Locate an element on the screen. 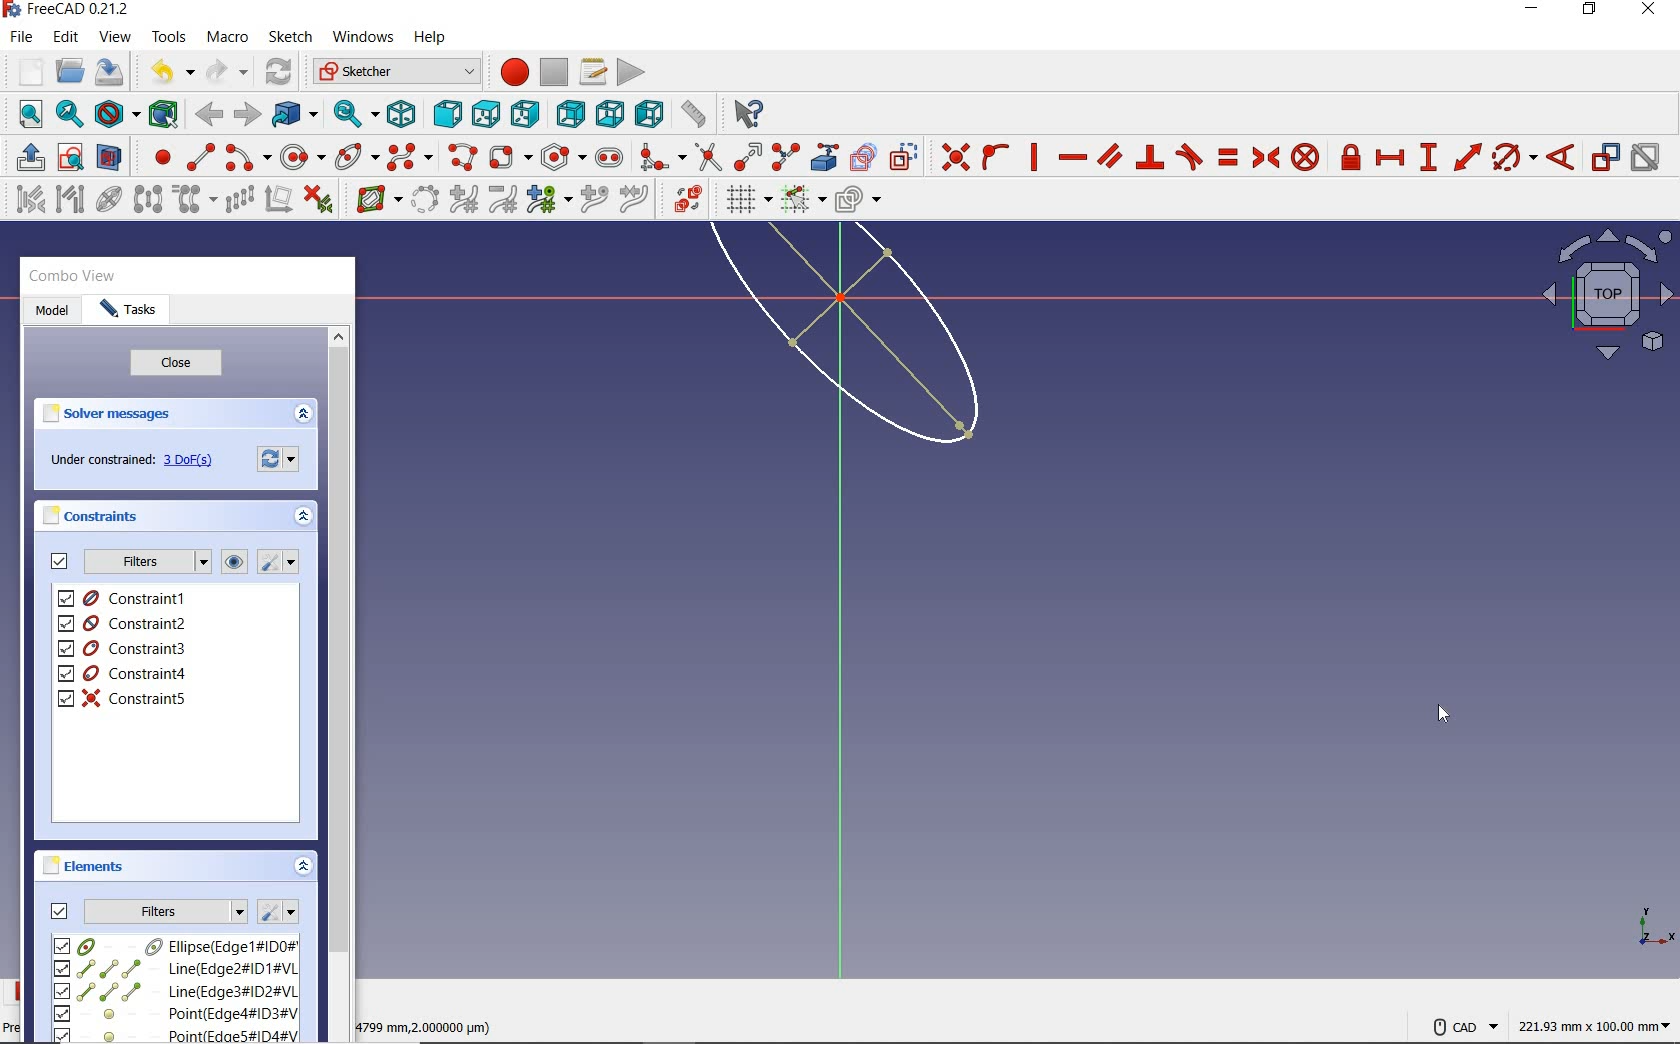 The width and height of the screenshot is (1680, 1044). constraints is located at coordinates (96, 515).